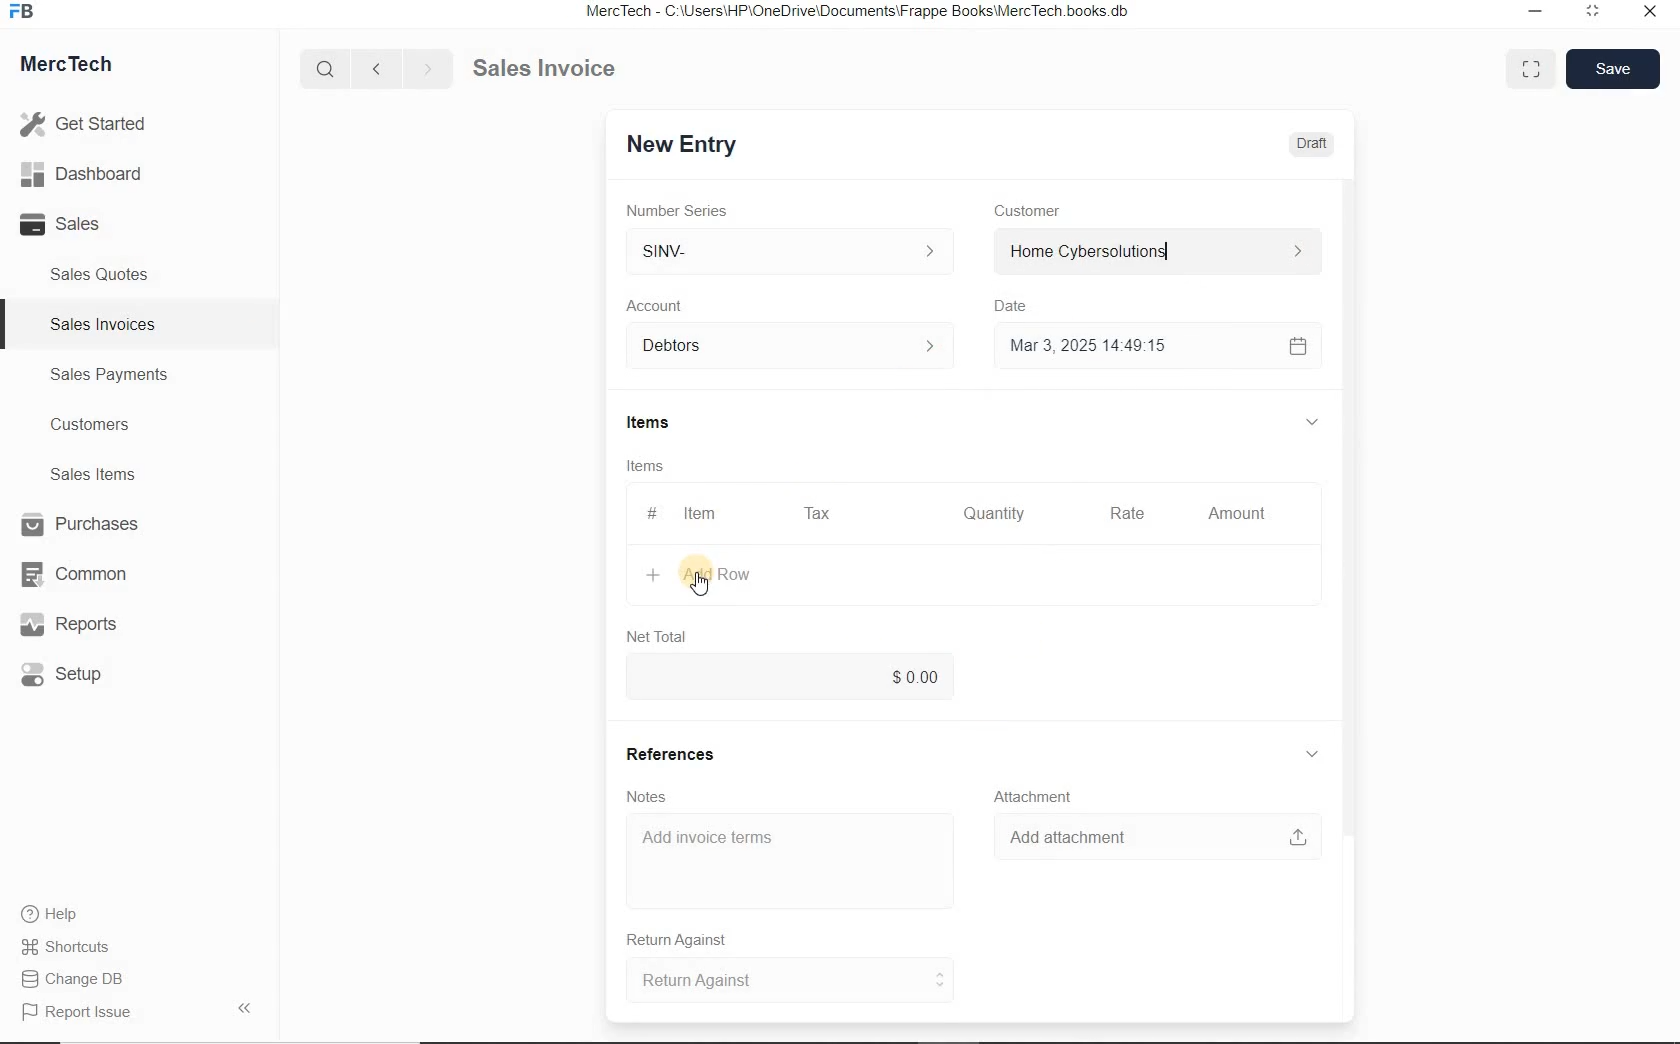 The width and height of the screenshot is (1680, 1044). What do you see at coordinates (790, 862) in the screenshot?
I see `Add invoice terms` at bounding box center [790, 862].